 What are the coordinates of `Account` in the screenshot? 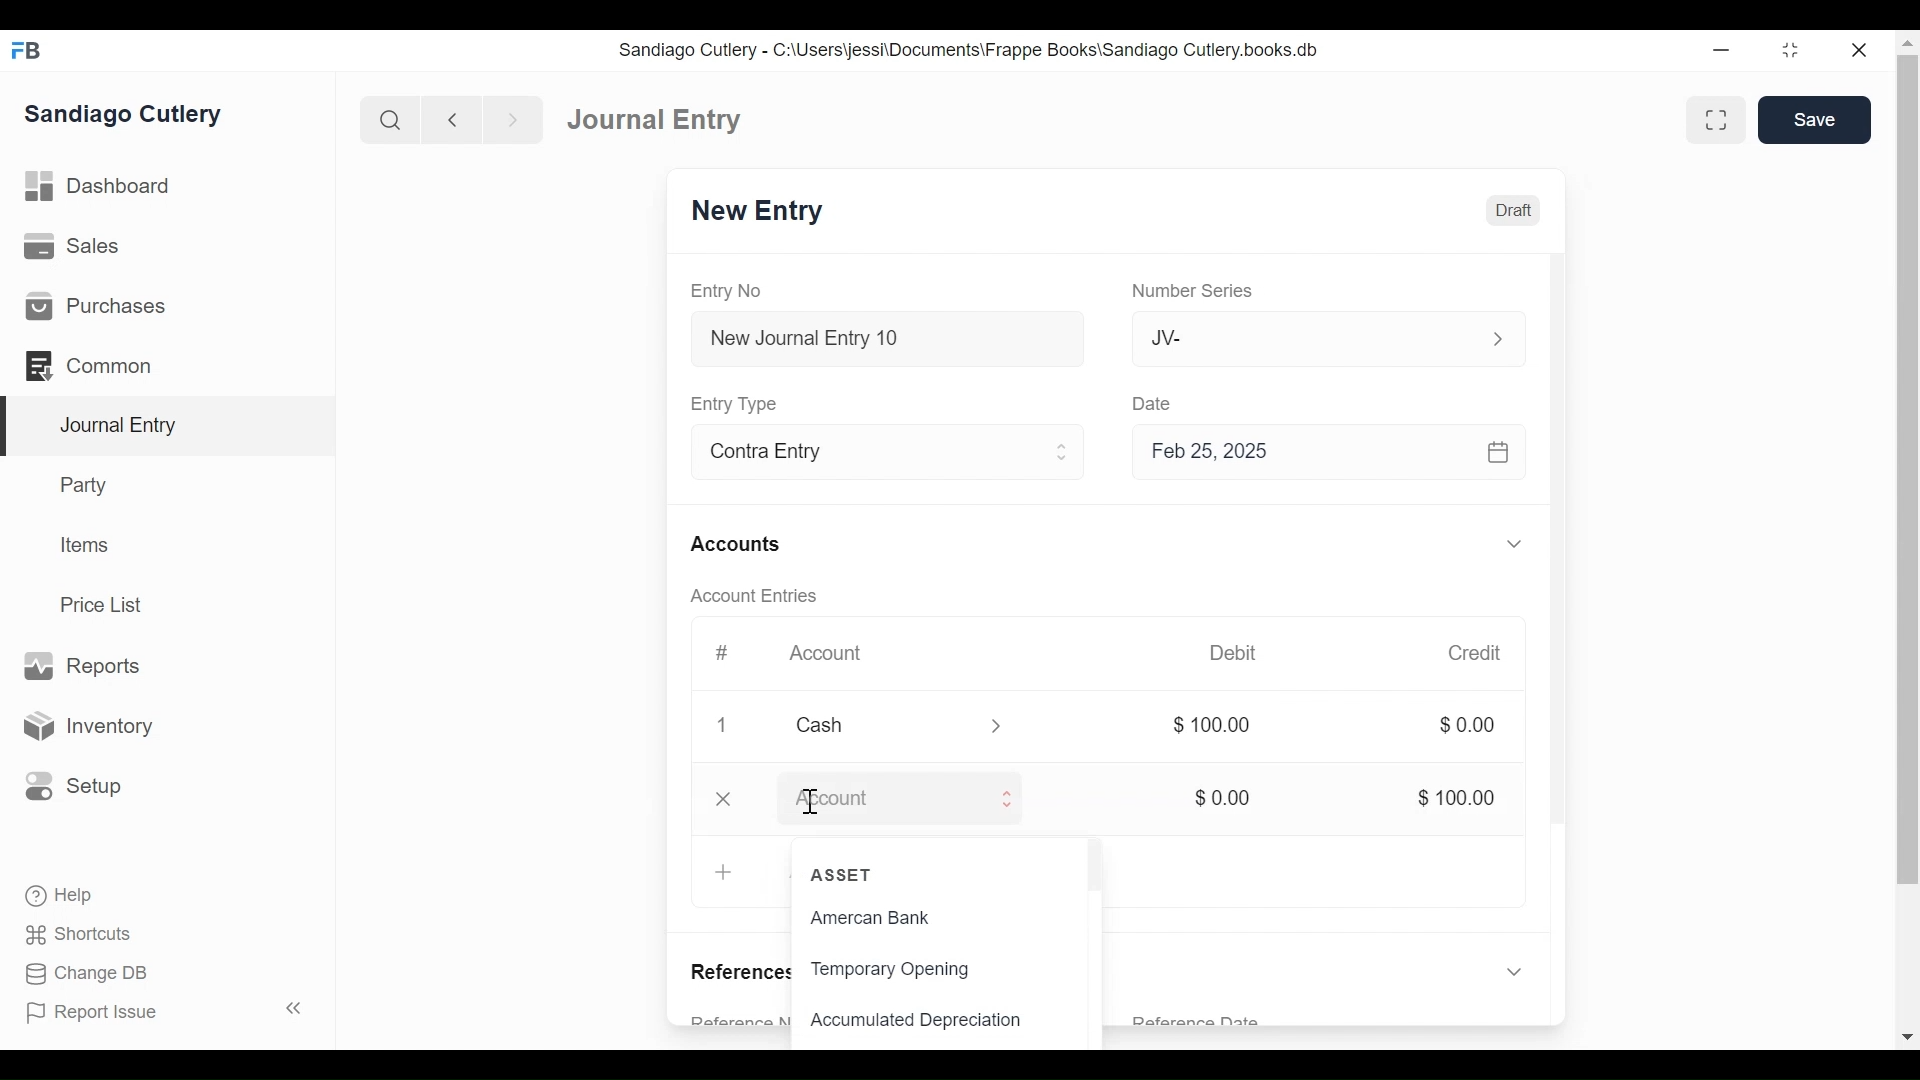 It's located at (826, 653).